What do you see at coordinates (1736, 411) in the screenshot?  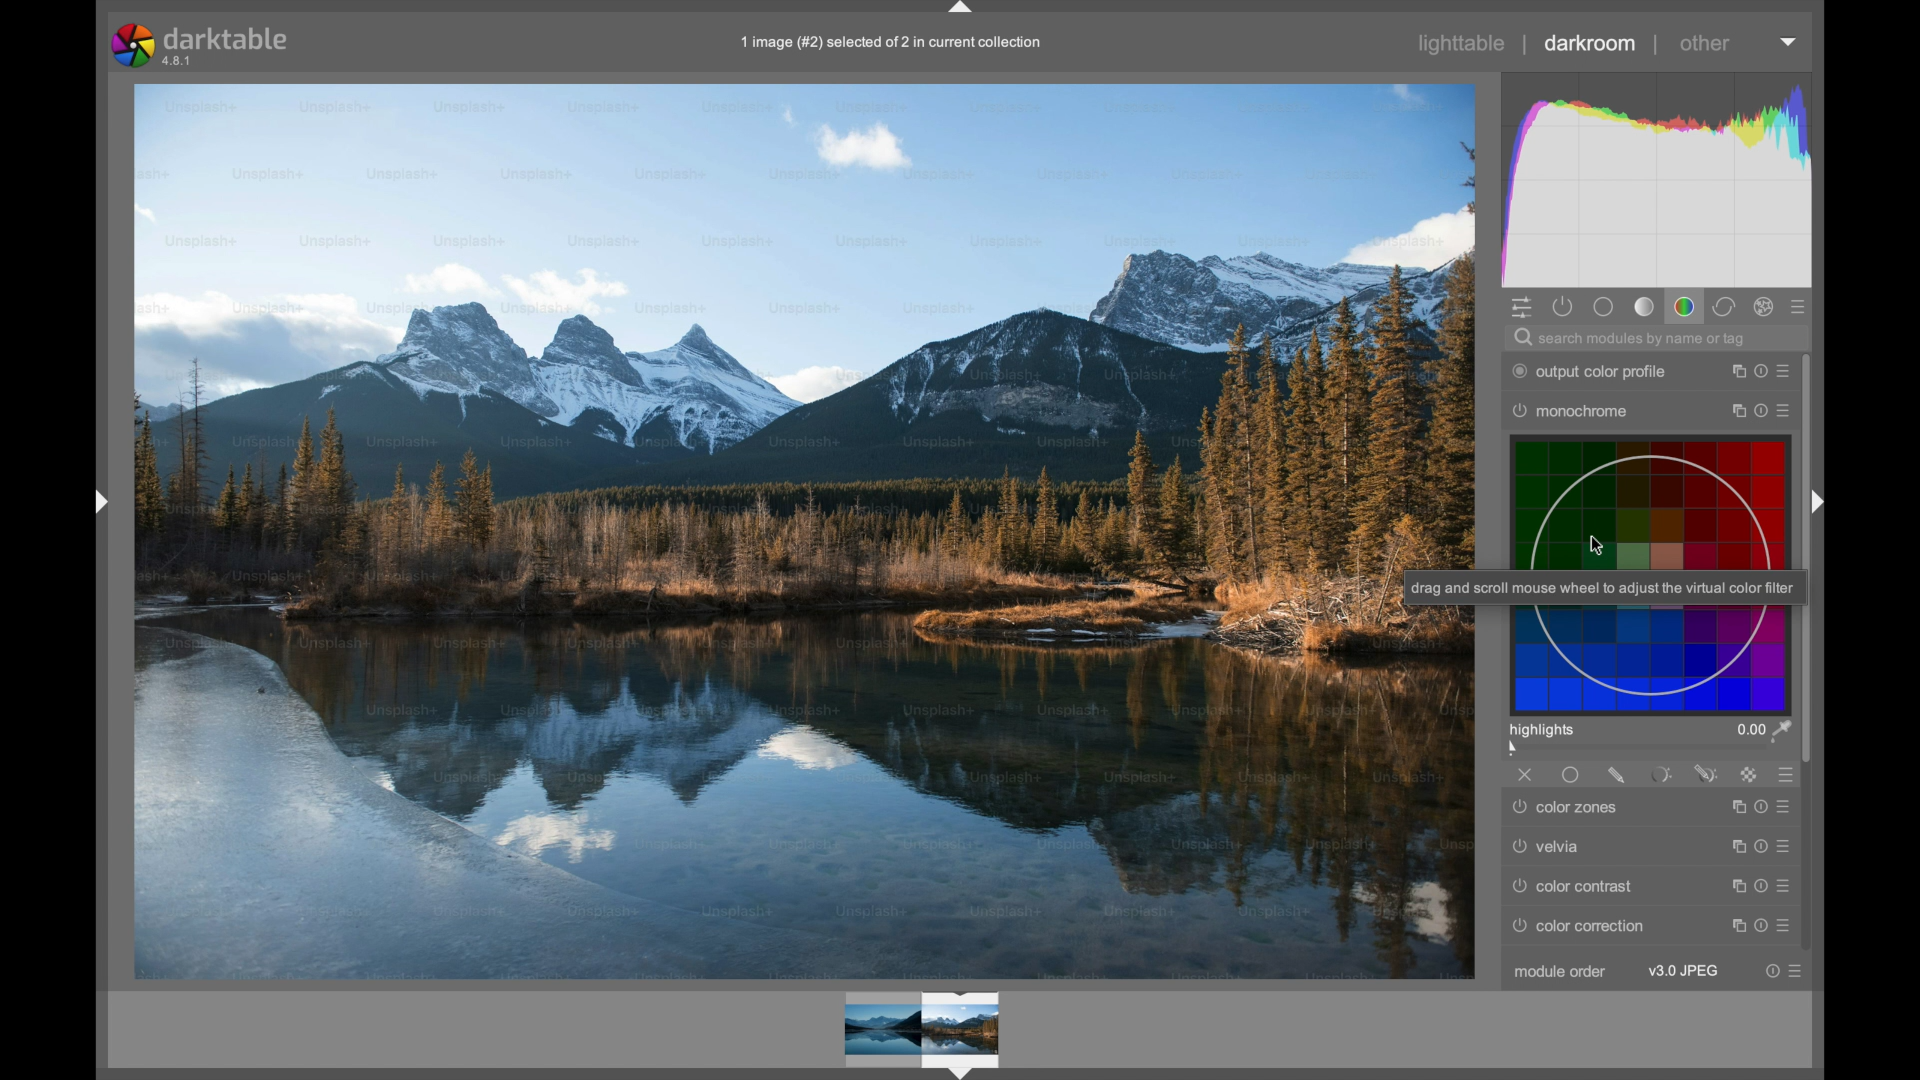 I see `instance` at bounding box center [1736, 411].